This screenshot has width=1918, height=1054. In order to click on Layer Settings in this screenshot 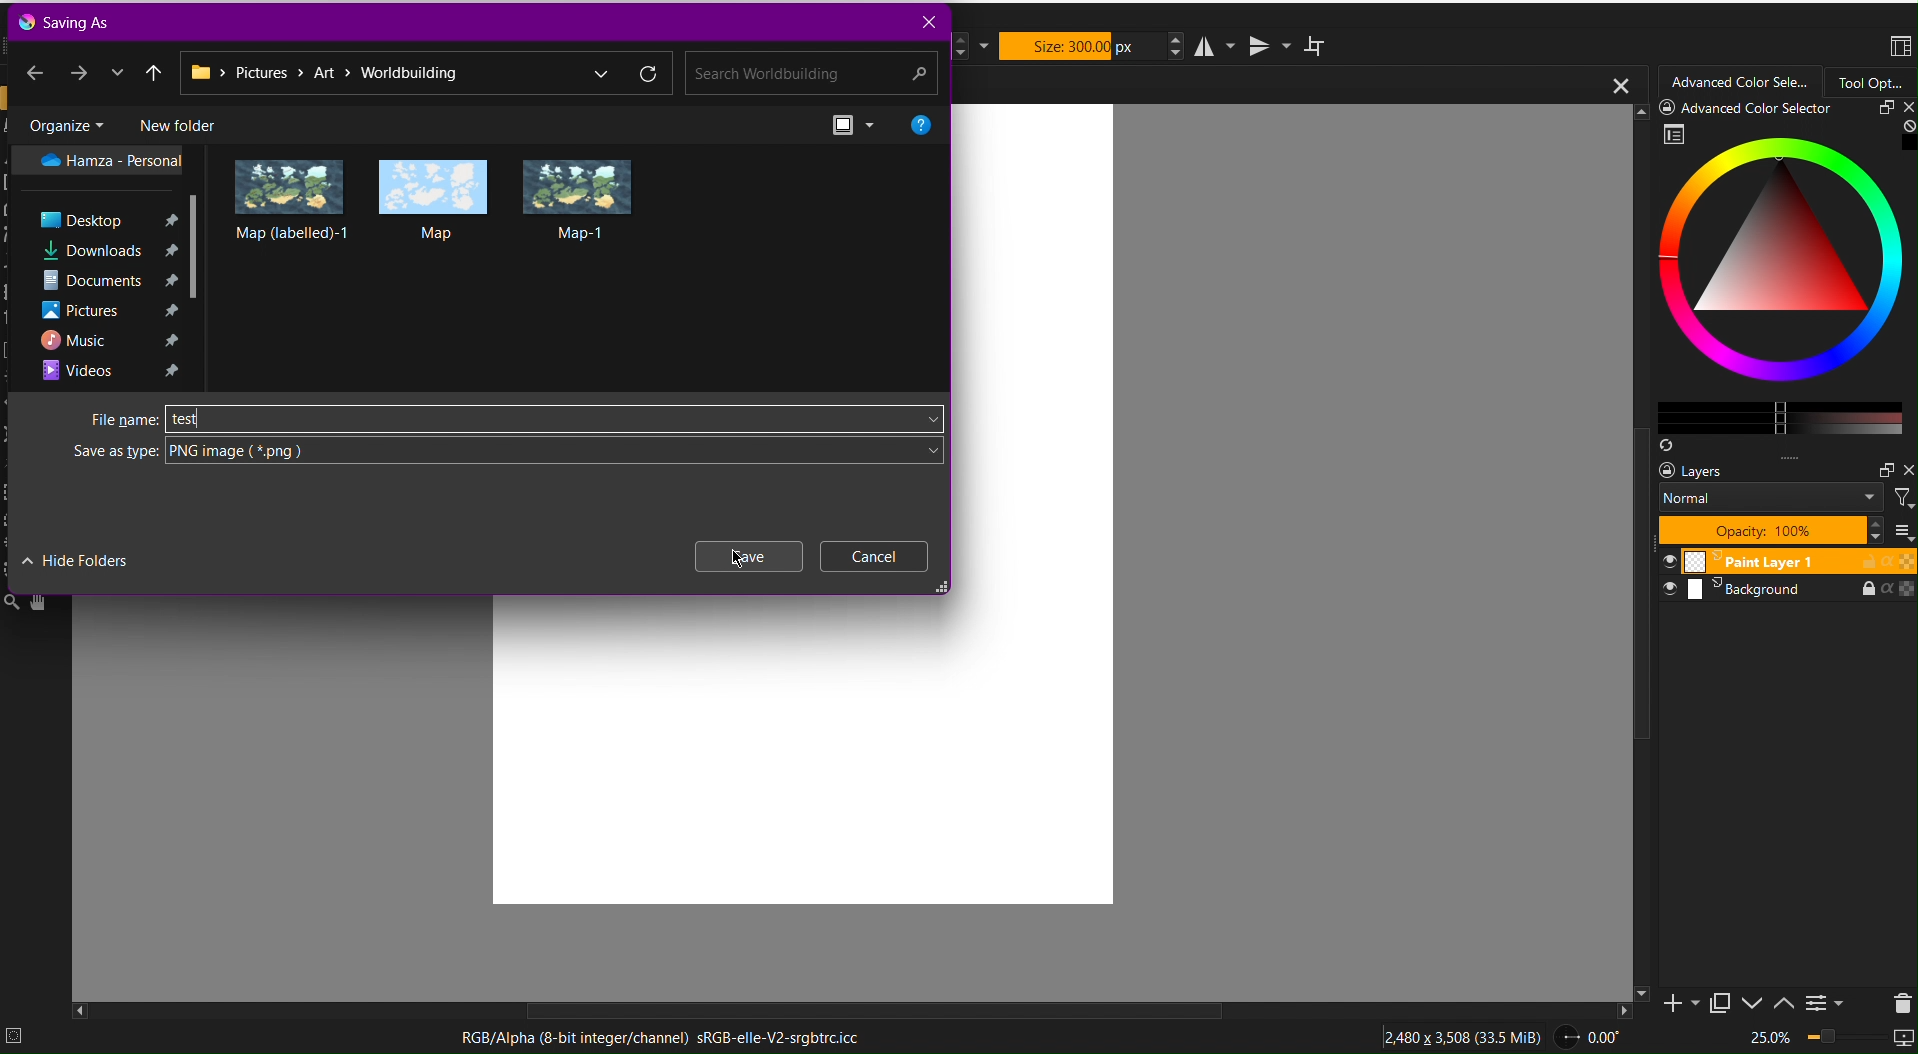, I will do `click(1783, 501)`.